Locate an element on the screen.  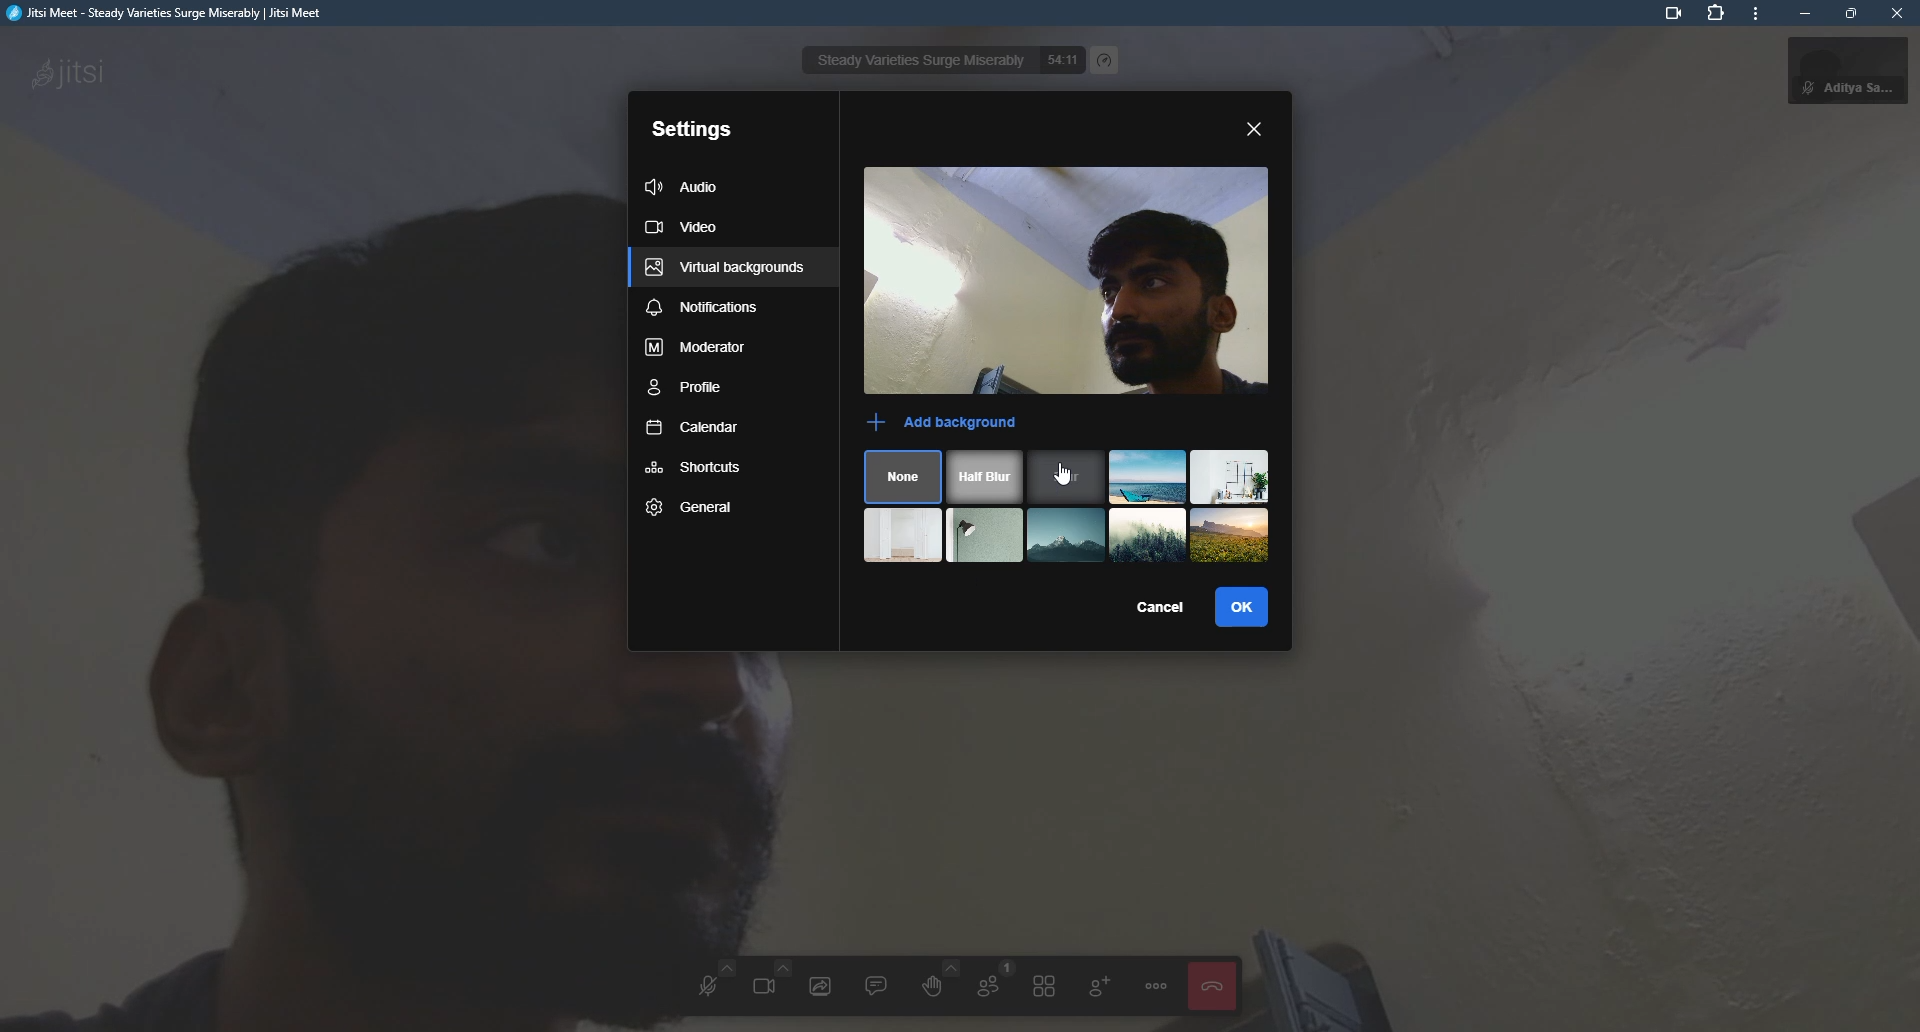
performance setting is located at coordinates (1106, 61).